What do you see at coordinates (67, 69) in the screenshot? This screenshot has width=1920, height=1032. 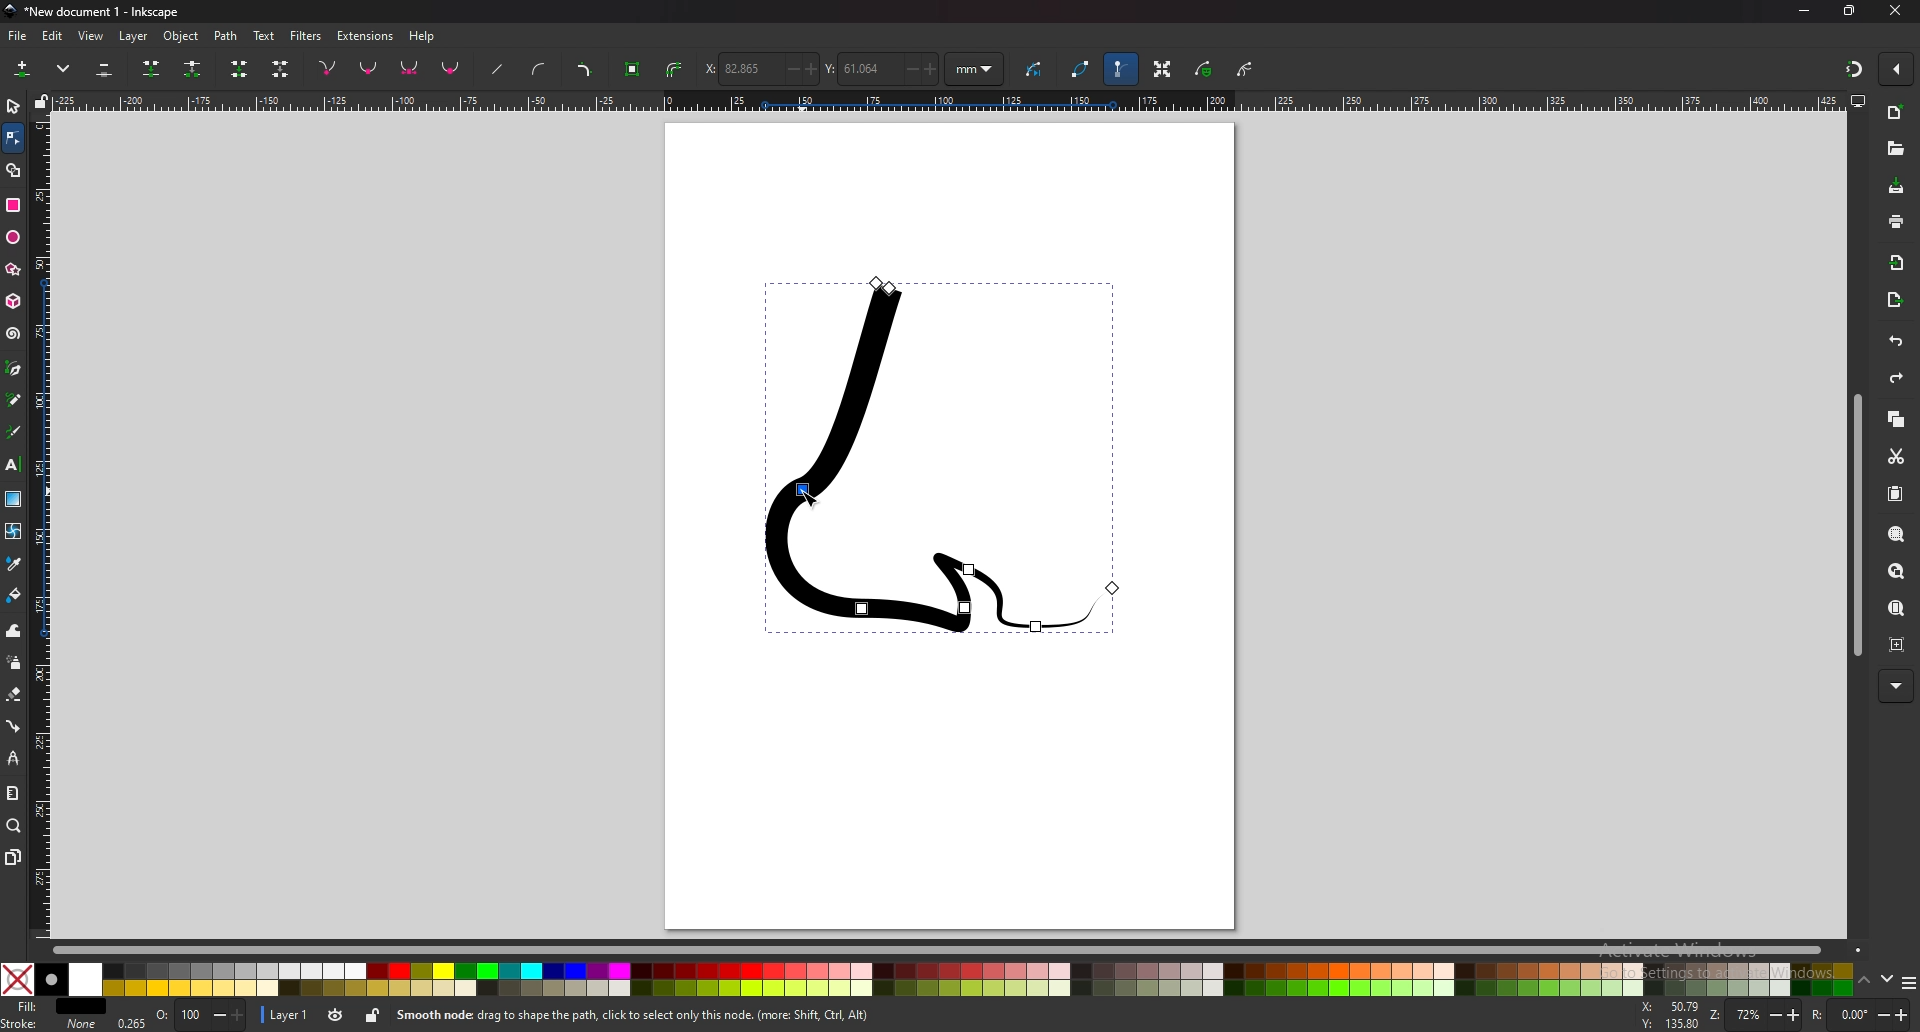 I see `more options` at bounding box center [67, 69].